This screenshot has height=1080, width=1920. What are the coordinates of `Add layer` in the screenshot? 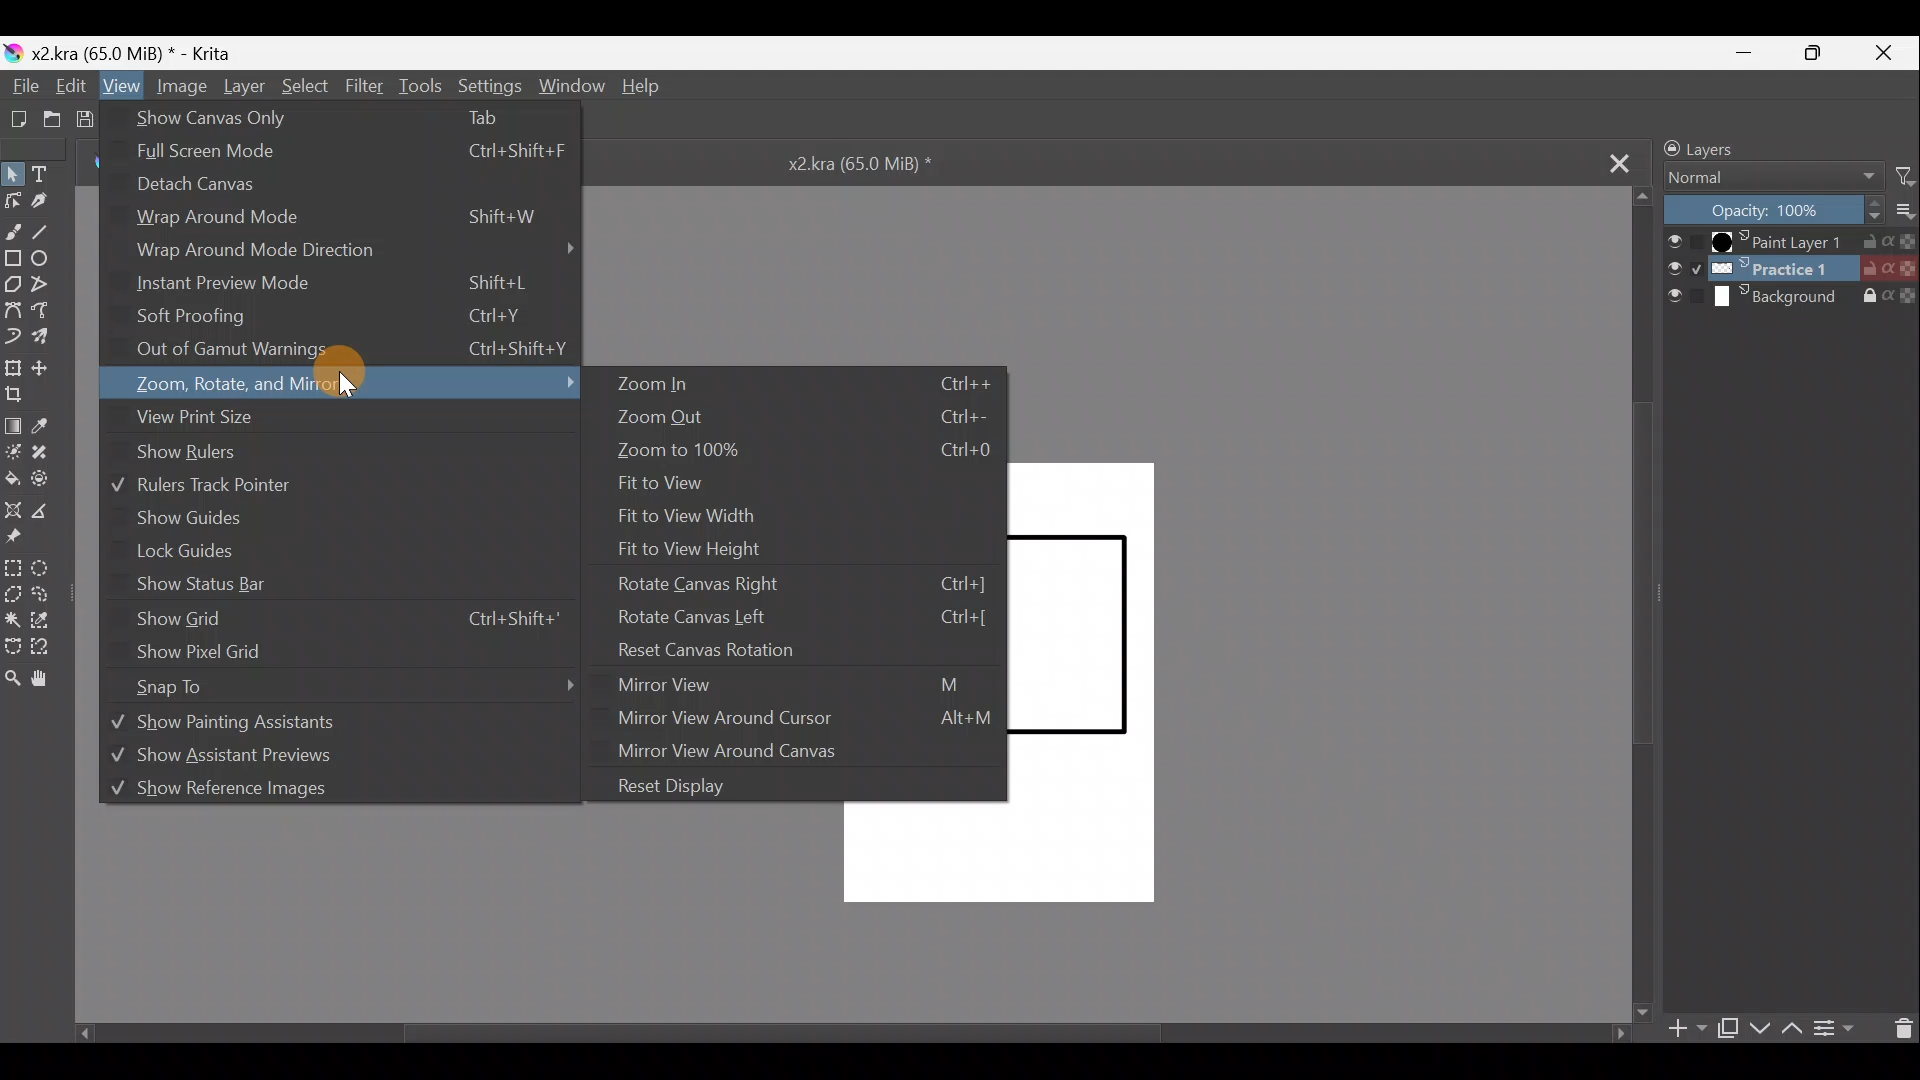 It's located at (1687, 1031).